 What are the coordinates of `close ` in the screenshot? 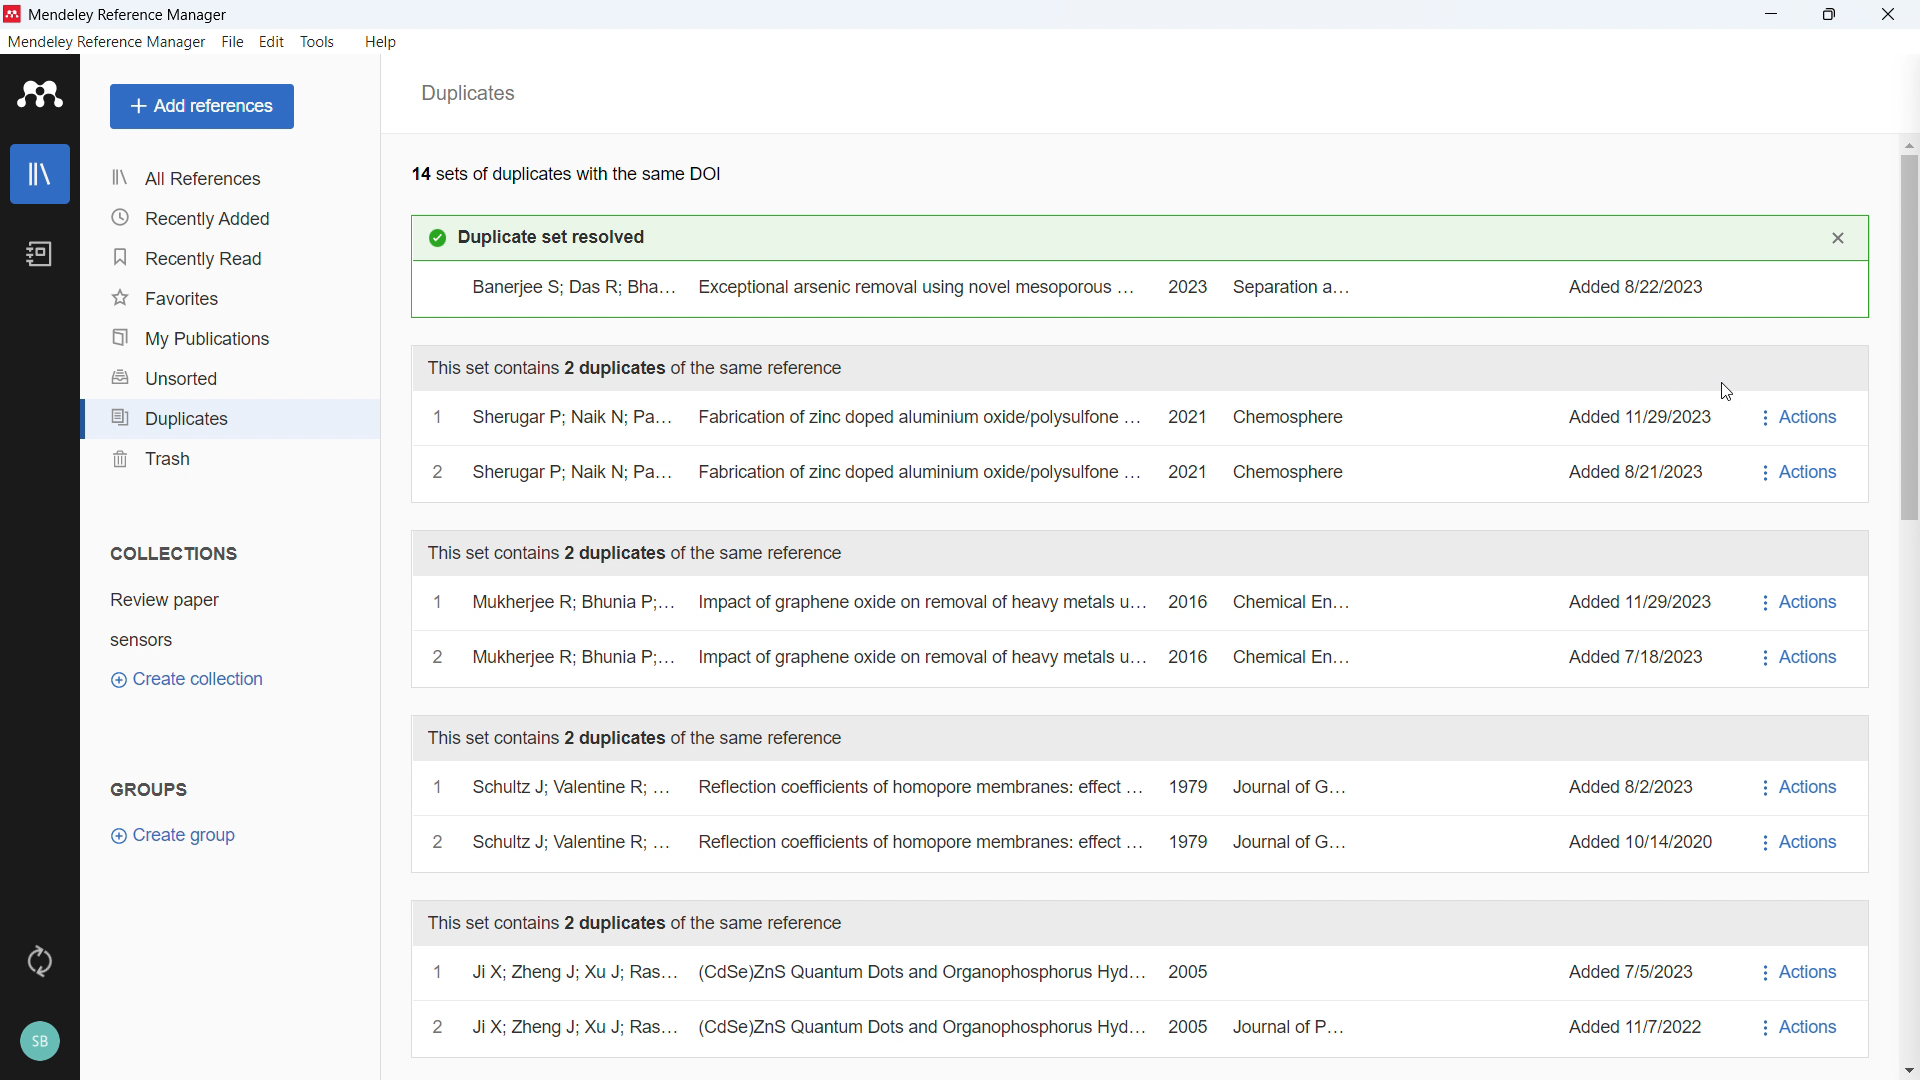 It's located at (1884, 15).